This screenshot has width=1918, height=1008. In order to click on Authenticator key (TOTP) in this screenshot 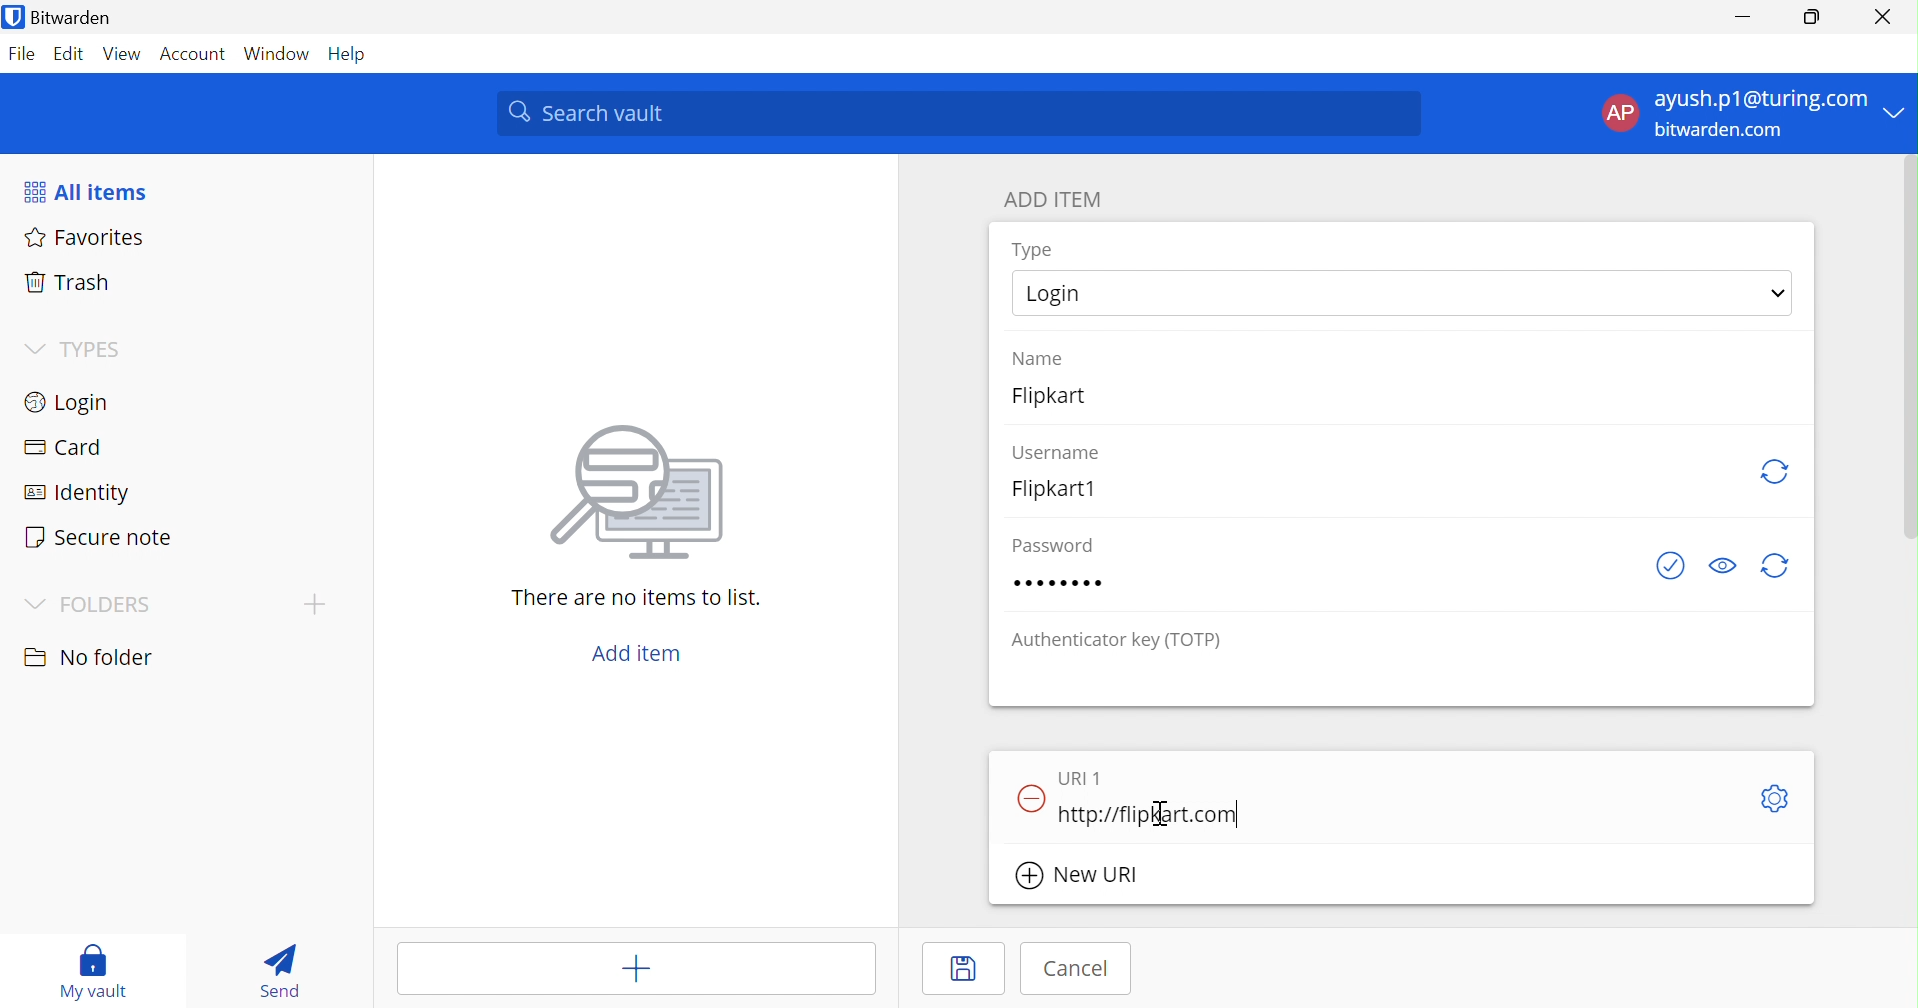, I will do `click(1118, 642)`.